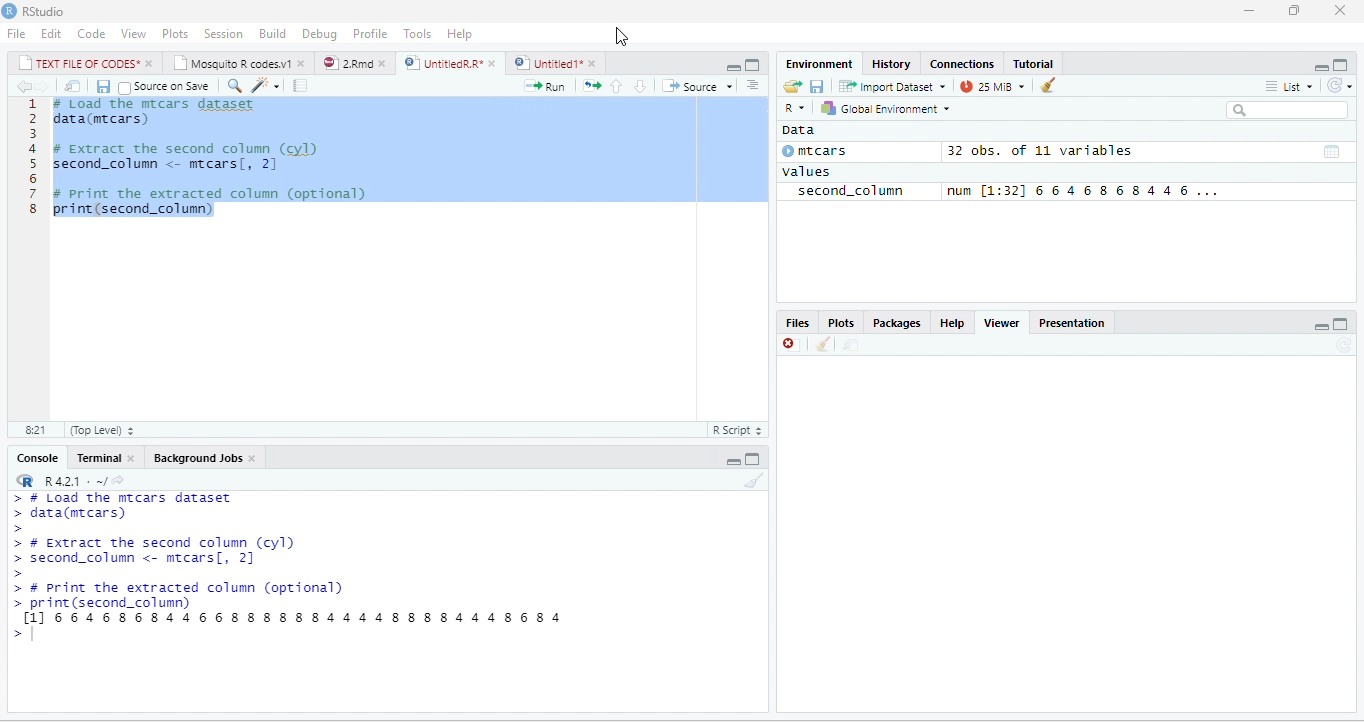 The height and width of the screenshot is (722, 1364). I want to click on Tutorial, so click(1032, 62).